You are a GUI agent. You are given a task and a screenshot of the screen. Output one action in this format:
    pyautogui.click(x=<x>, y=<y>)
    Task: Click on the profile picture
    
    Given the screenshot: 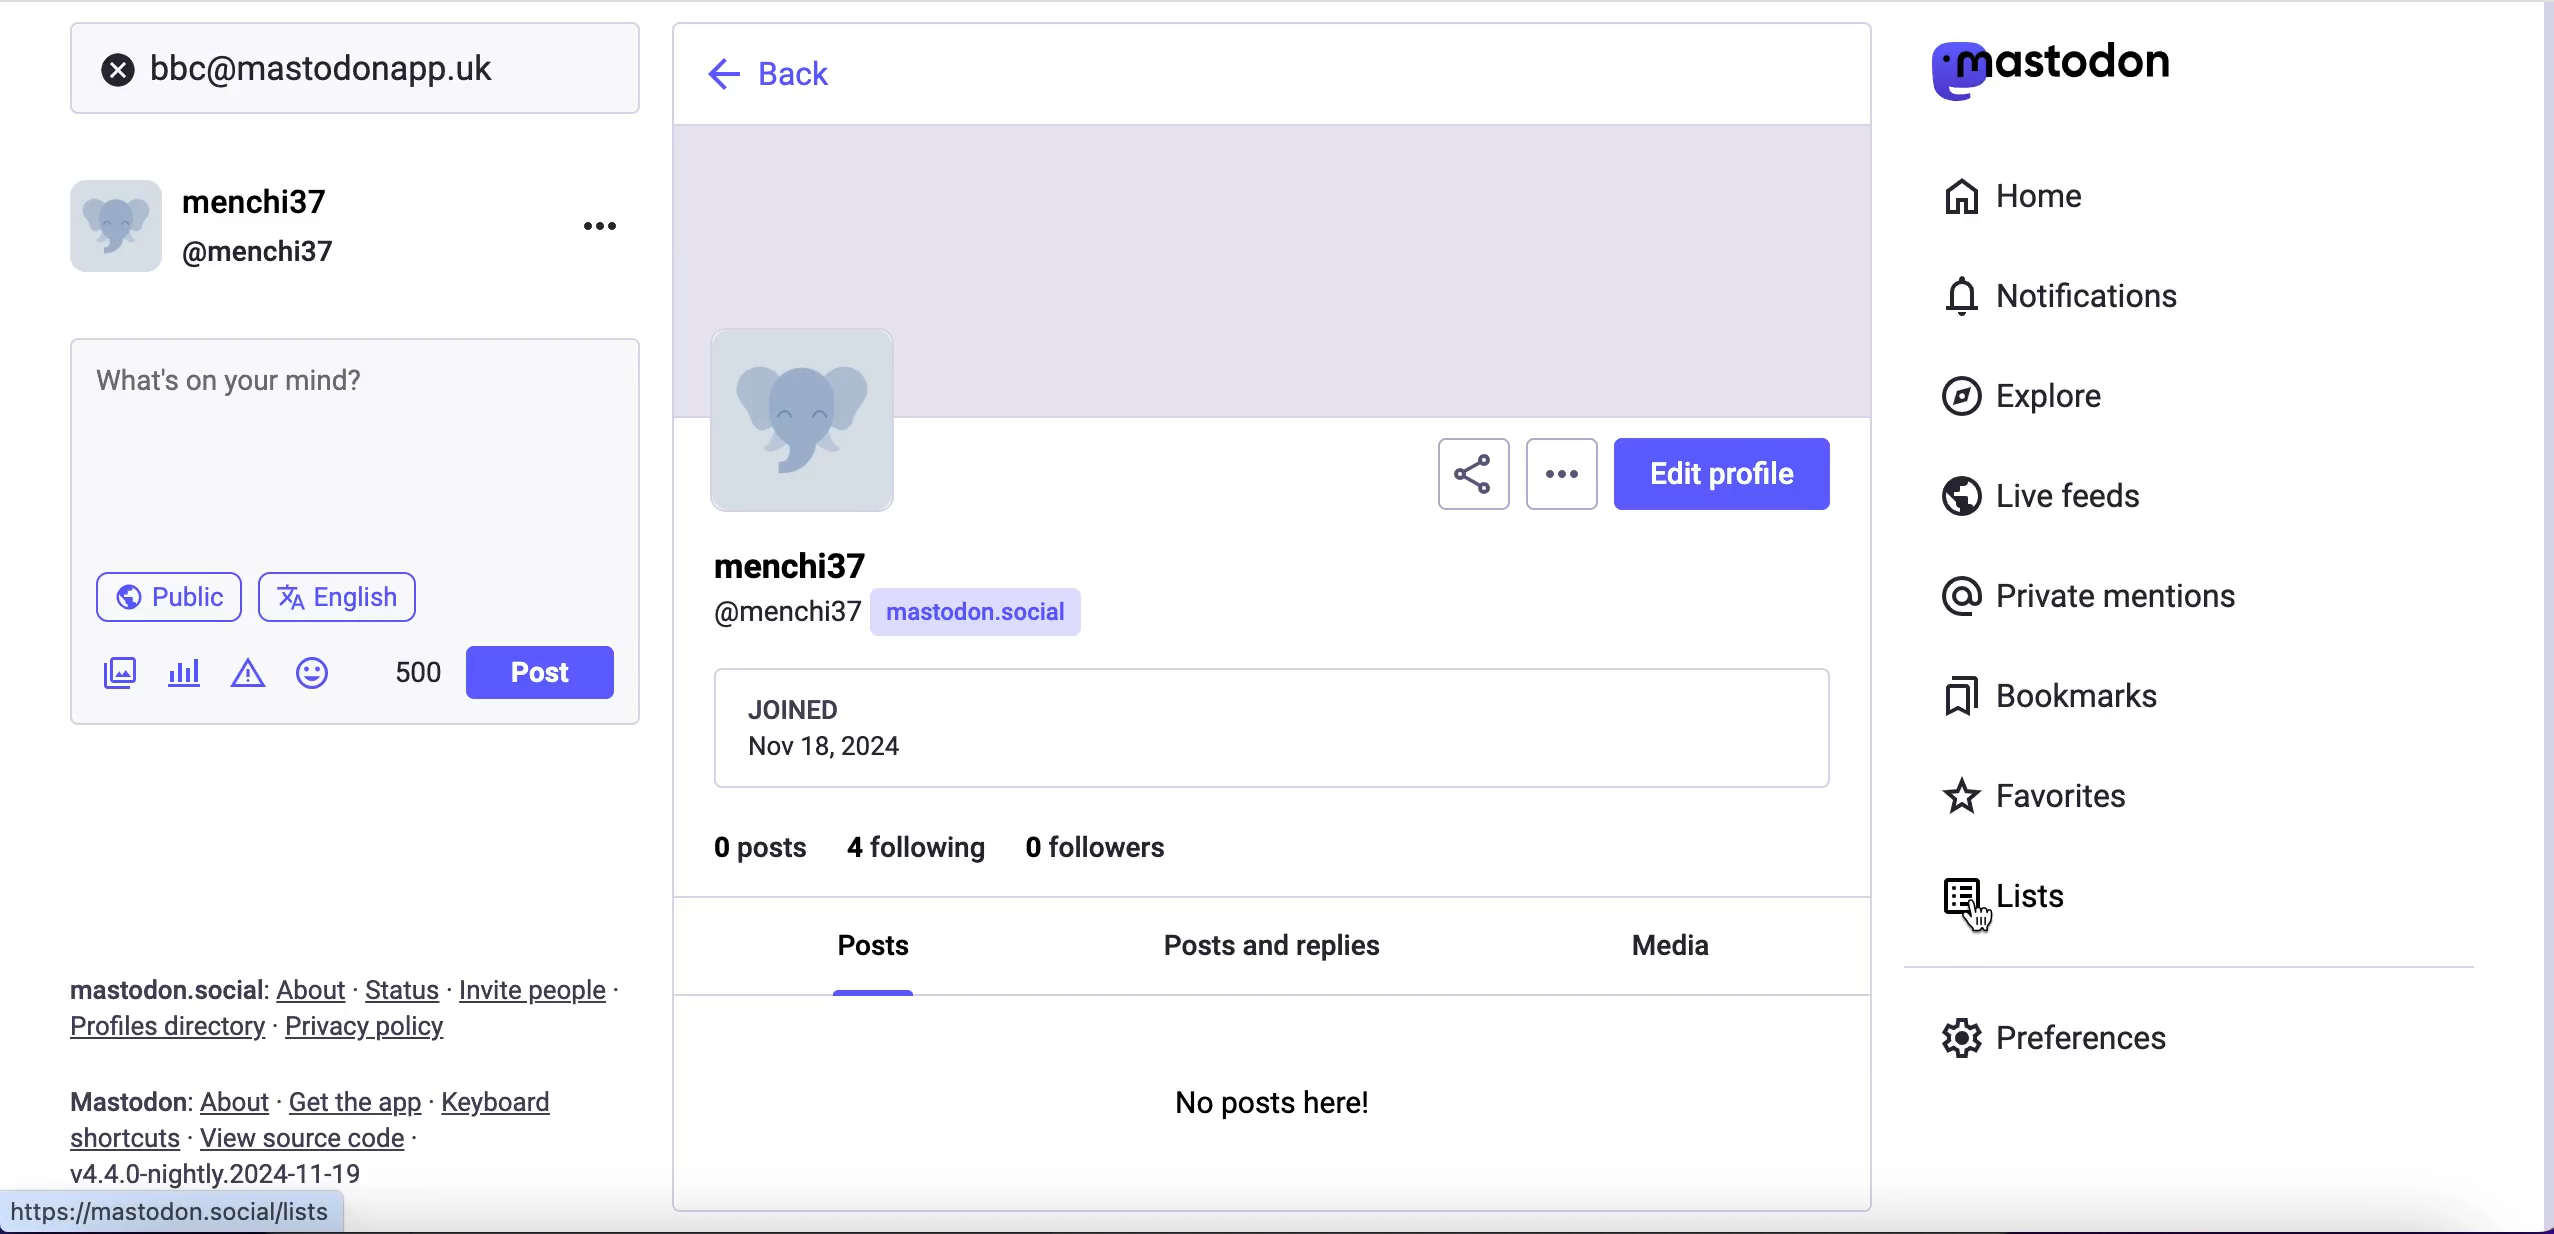 What is the action you would take?
    pyautogui.click(x=808, y=418)
    